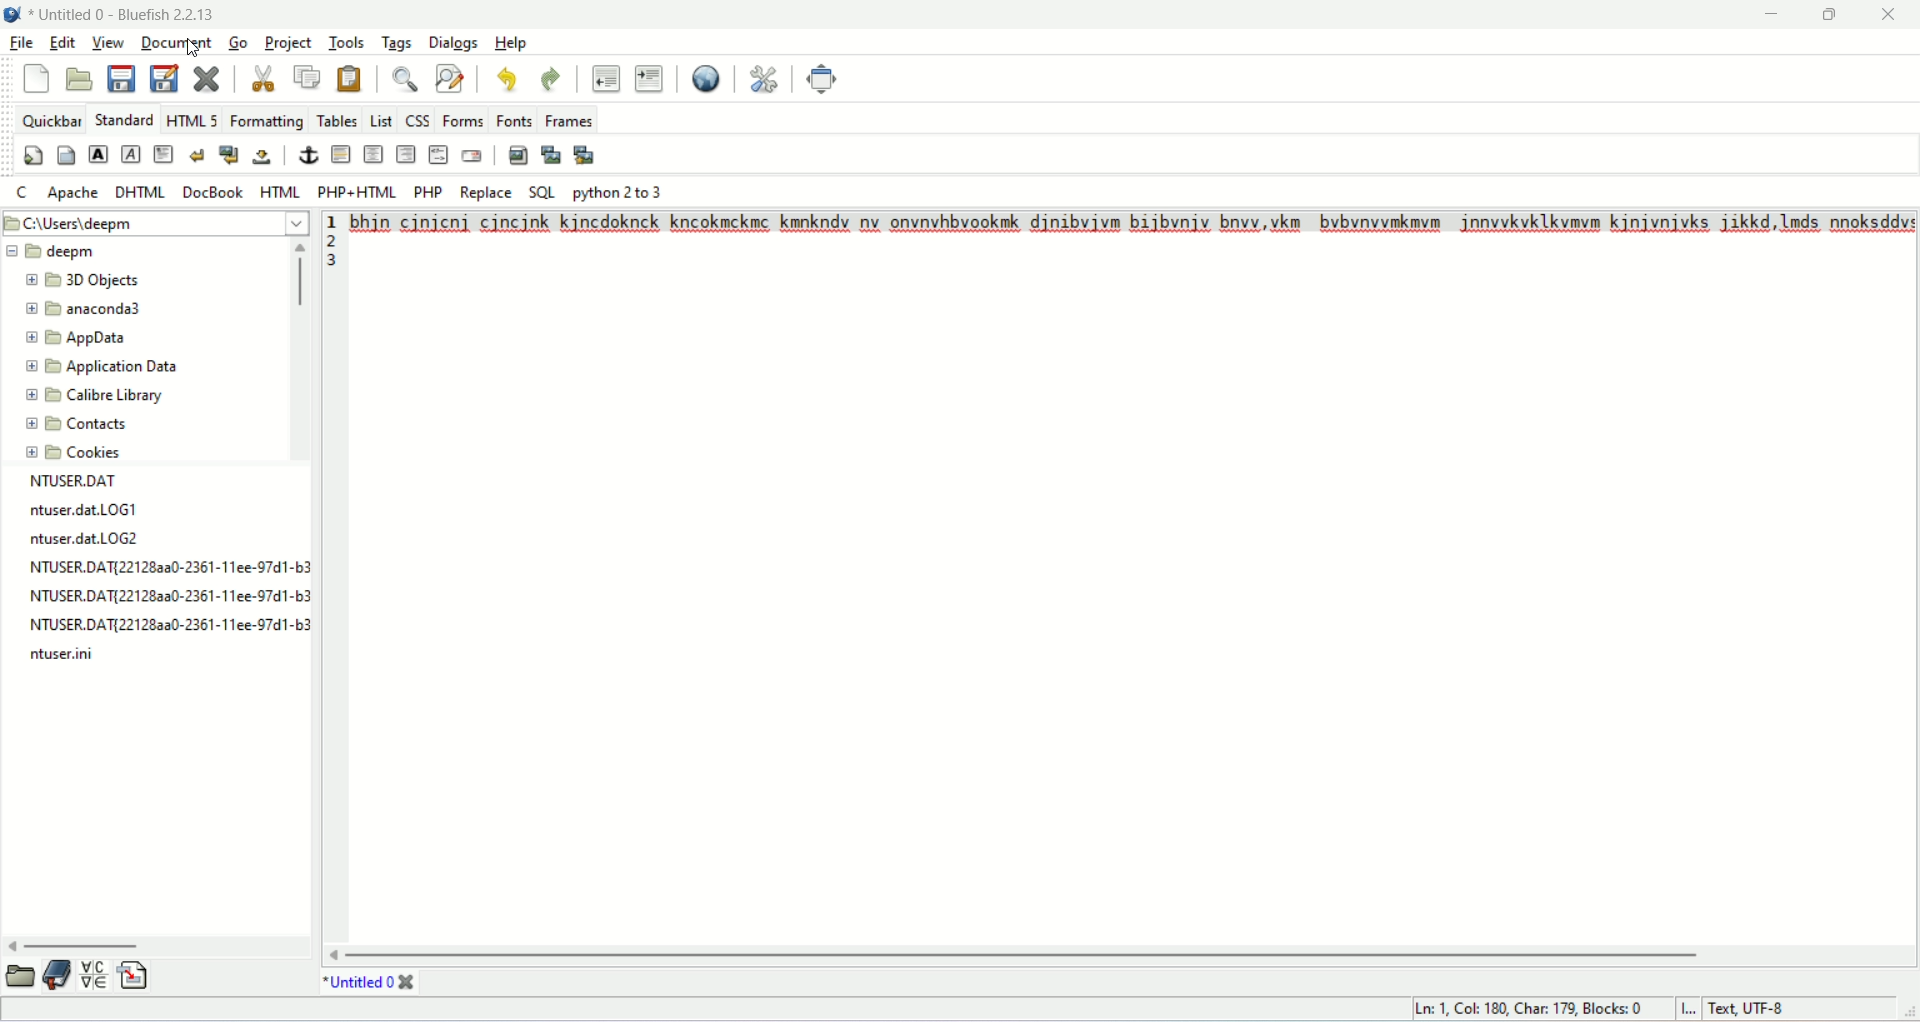 This screenshot has width=1920, height=1022. What do you see at coordinates (518, 155) in the screenshot?
I see `insert image` at bounding box center [518, 155].